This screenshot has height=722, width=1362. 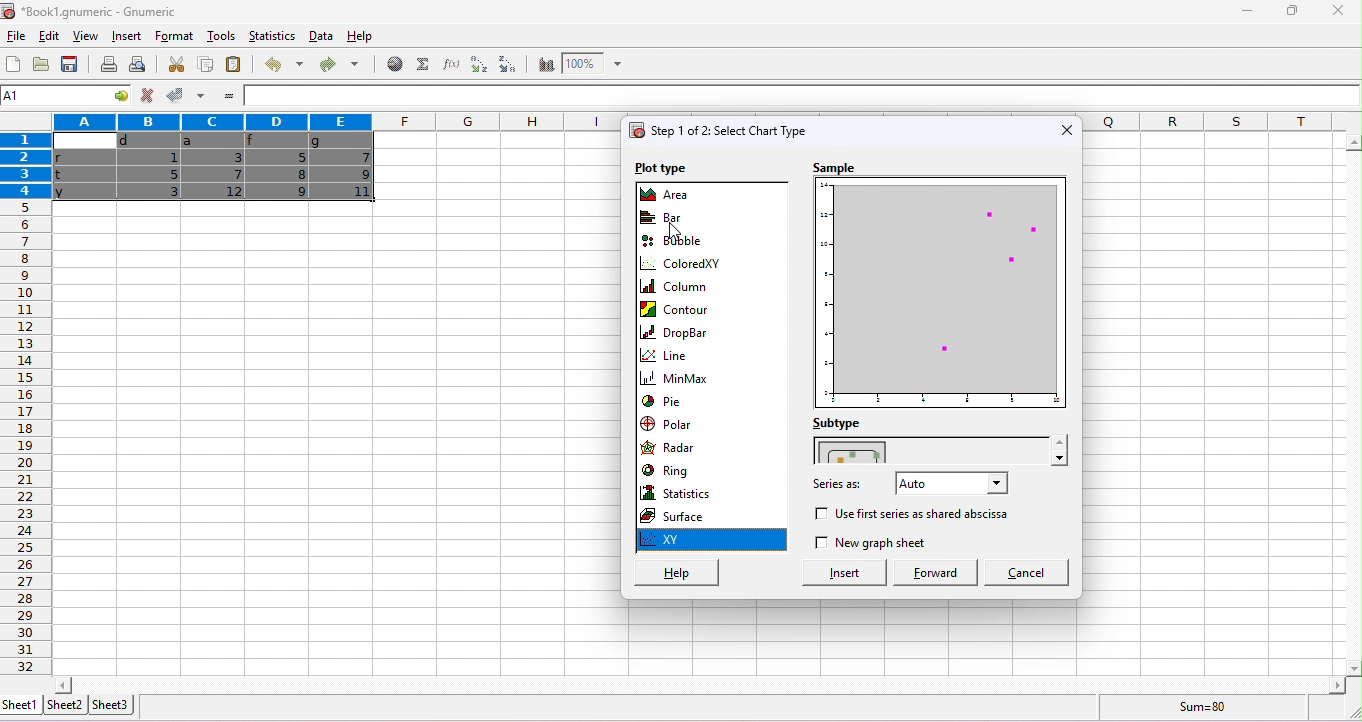 What do you see at coordinates (950, 484) in the screenshot?
I see `select series` at bounding box center [950, 484].